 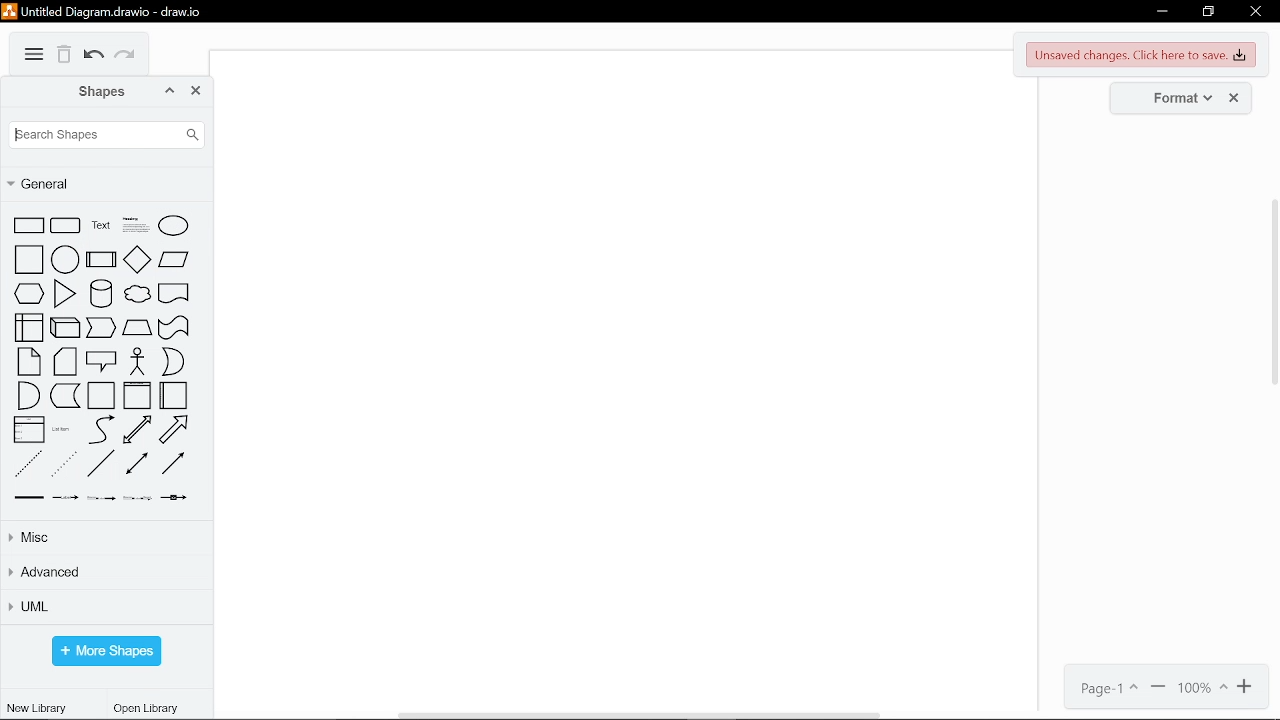 What do you see at coordinates (1246, 687) in the screenshot?
I see `zoom in` at bounding box center [1246, 687].